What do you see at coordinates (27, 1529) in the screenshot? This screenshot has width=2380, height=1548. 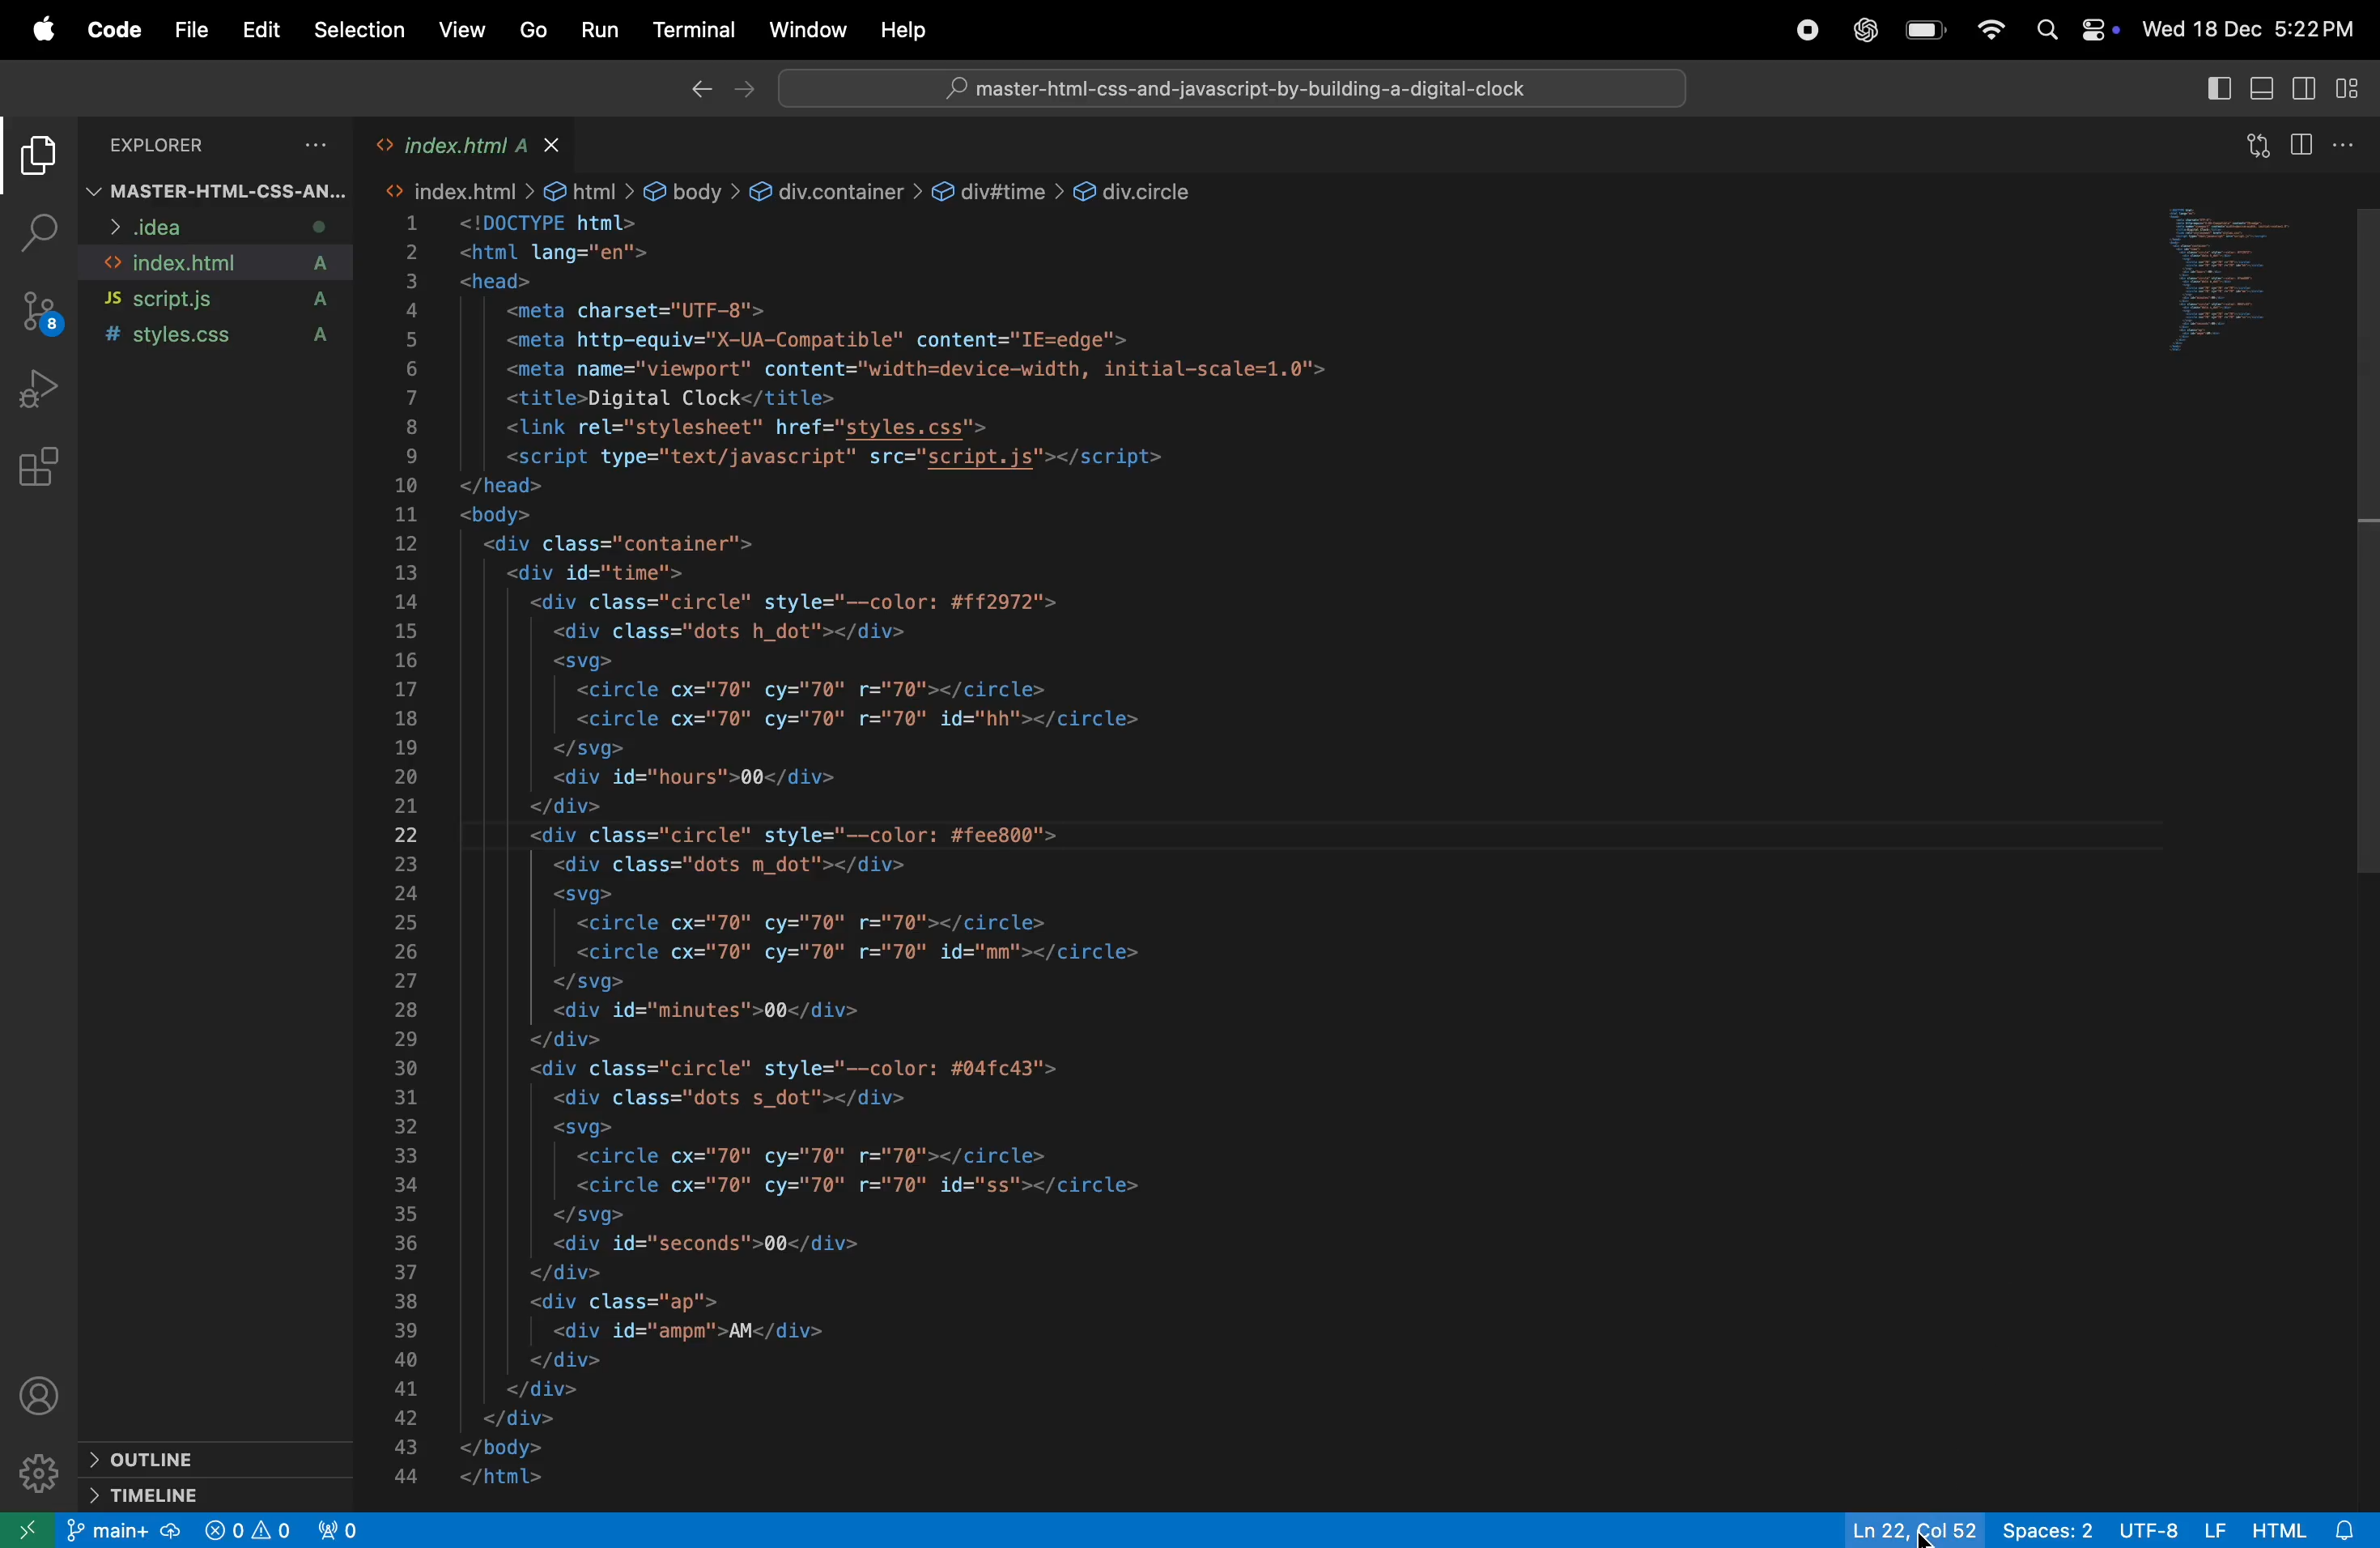 I see `open another window` at bounding box center [27, 1529].